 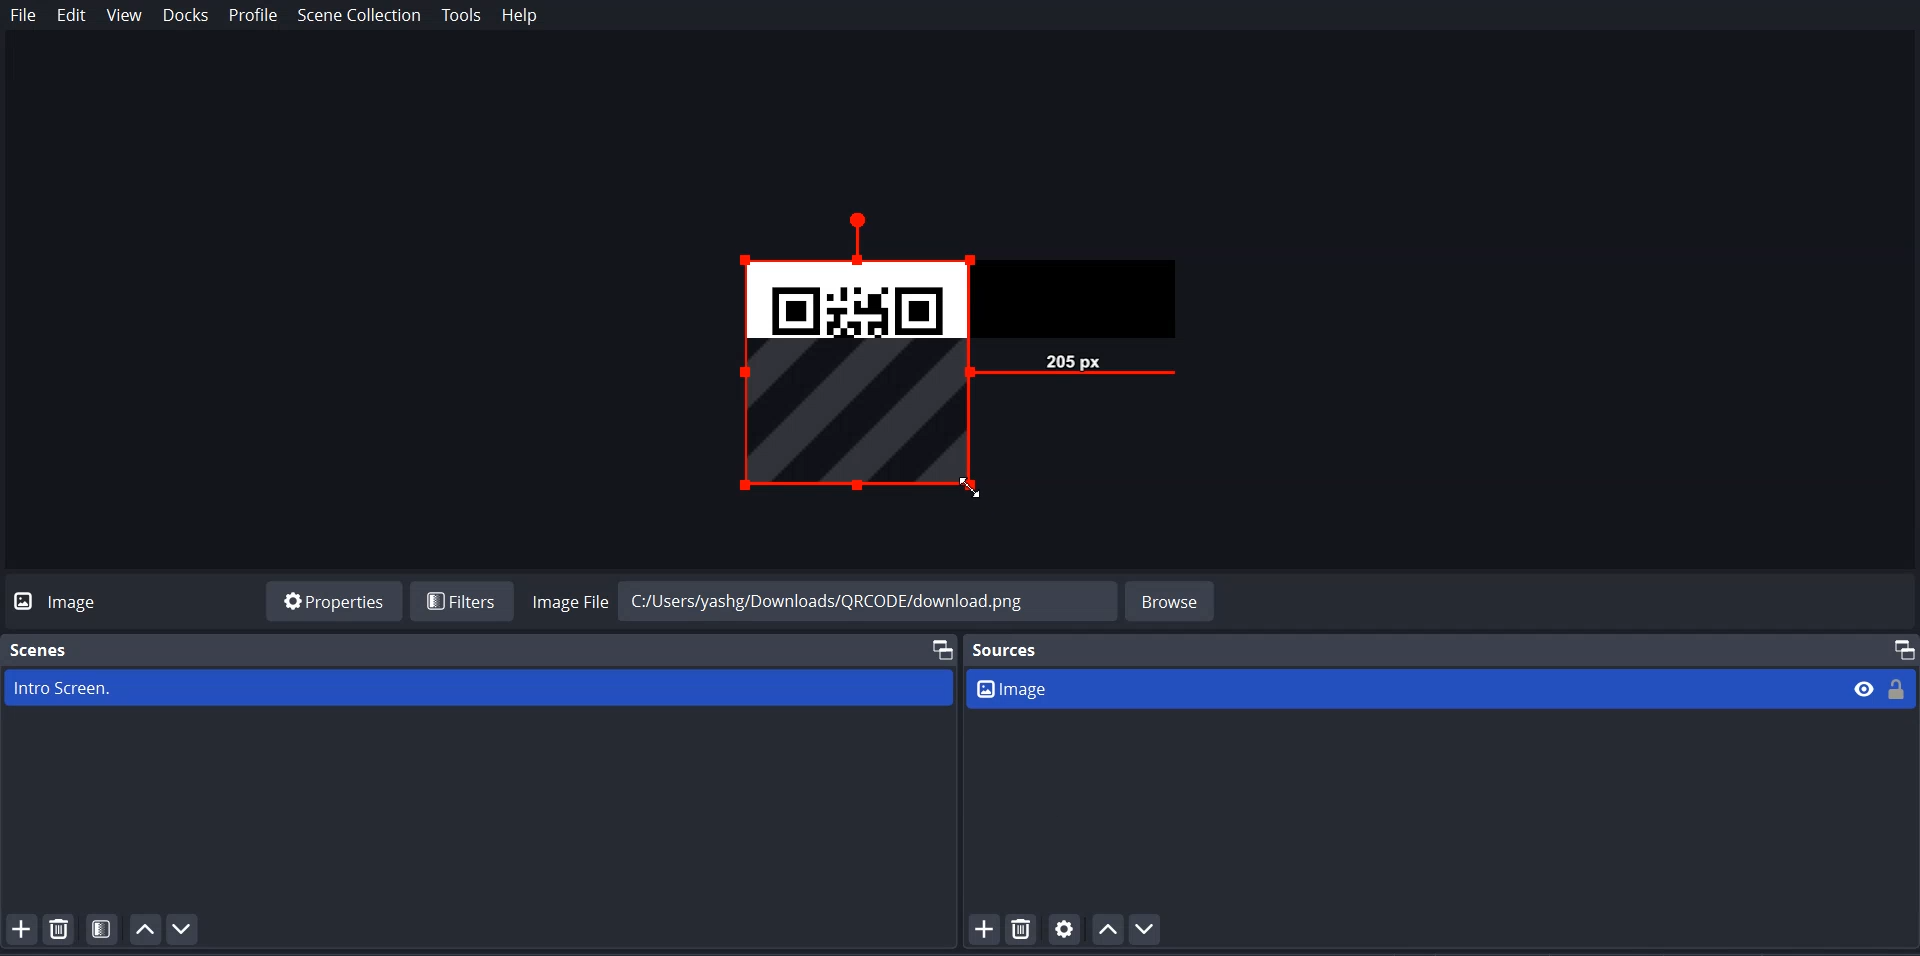 What do you see at coordinates (103, 929) in the screenshot?
I see `Open scene Filter` at bounding box center [103, 929].